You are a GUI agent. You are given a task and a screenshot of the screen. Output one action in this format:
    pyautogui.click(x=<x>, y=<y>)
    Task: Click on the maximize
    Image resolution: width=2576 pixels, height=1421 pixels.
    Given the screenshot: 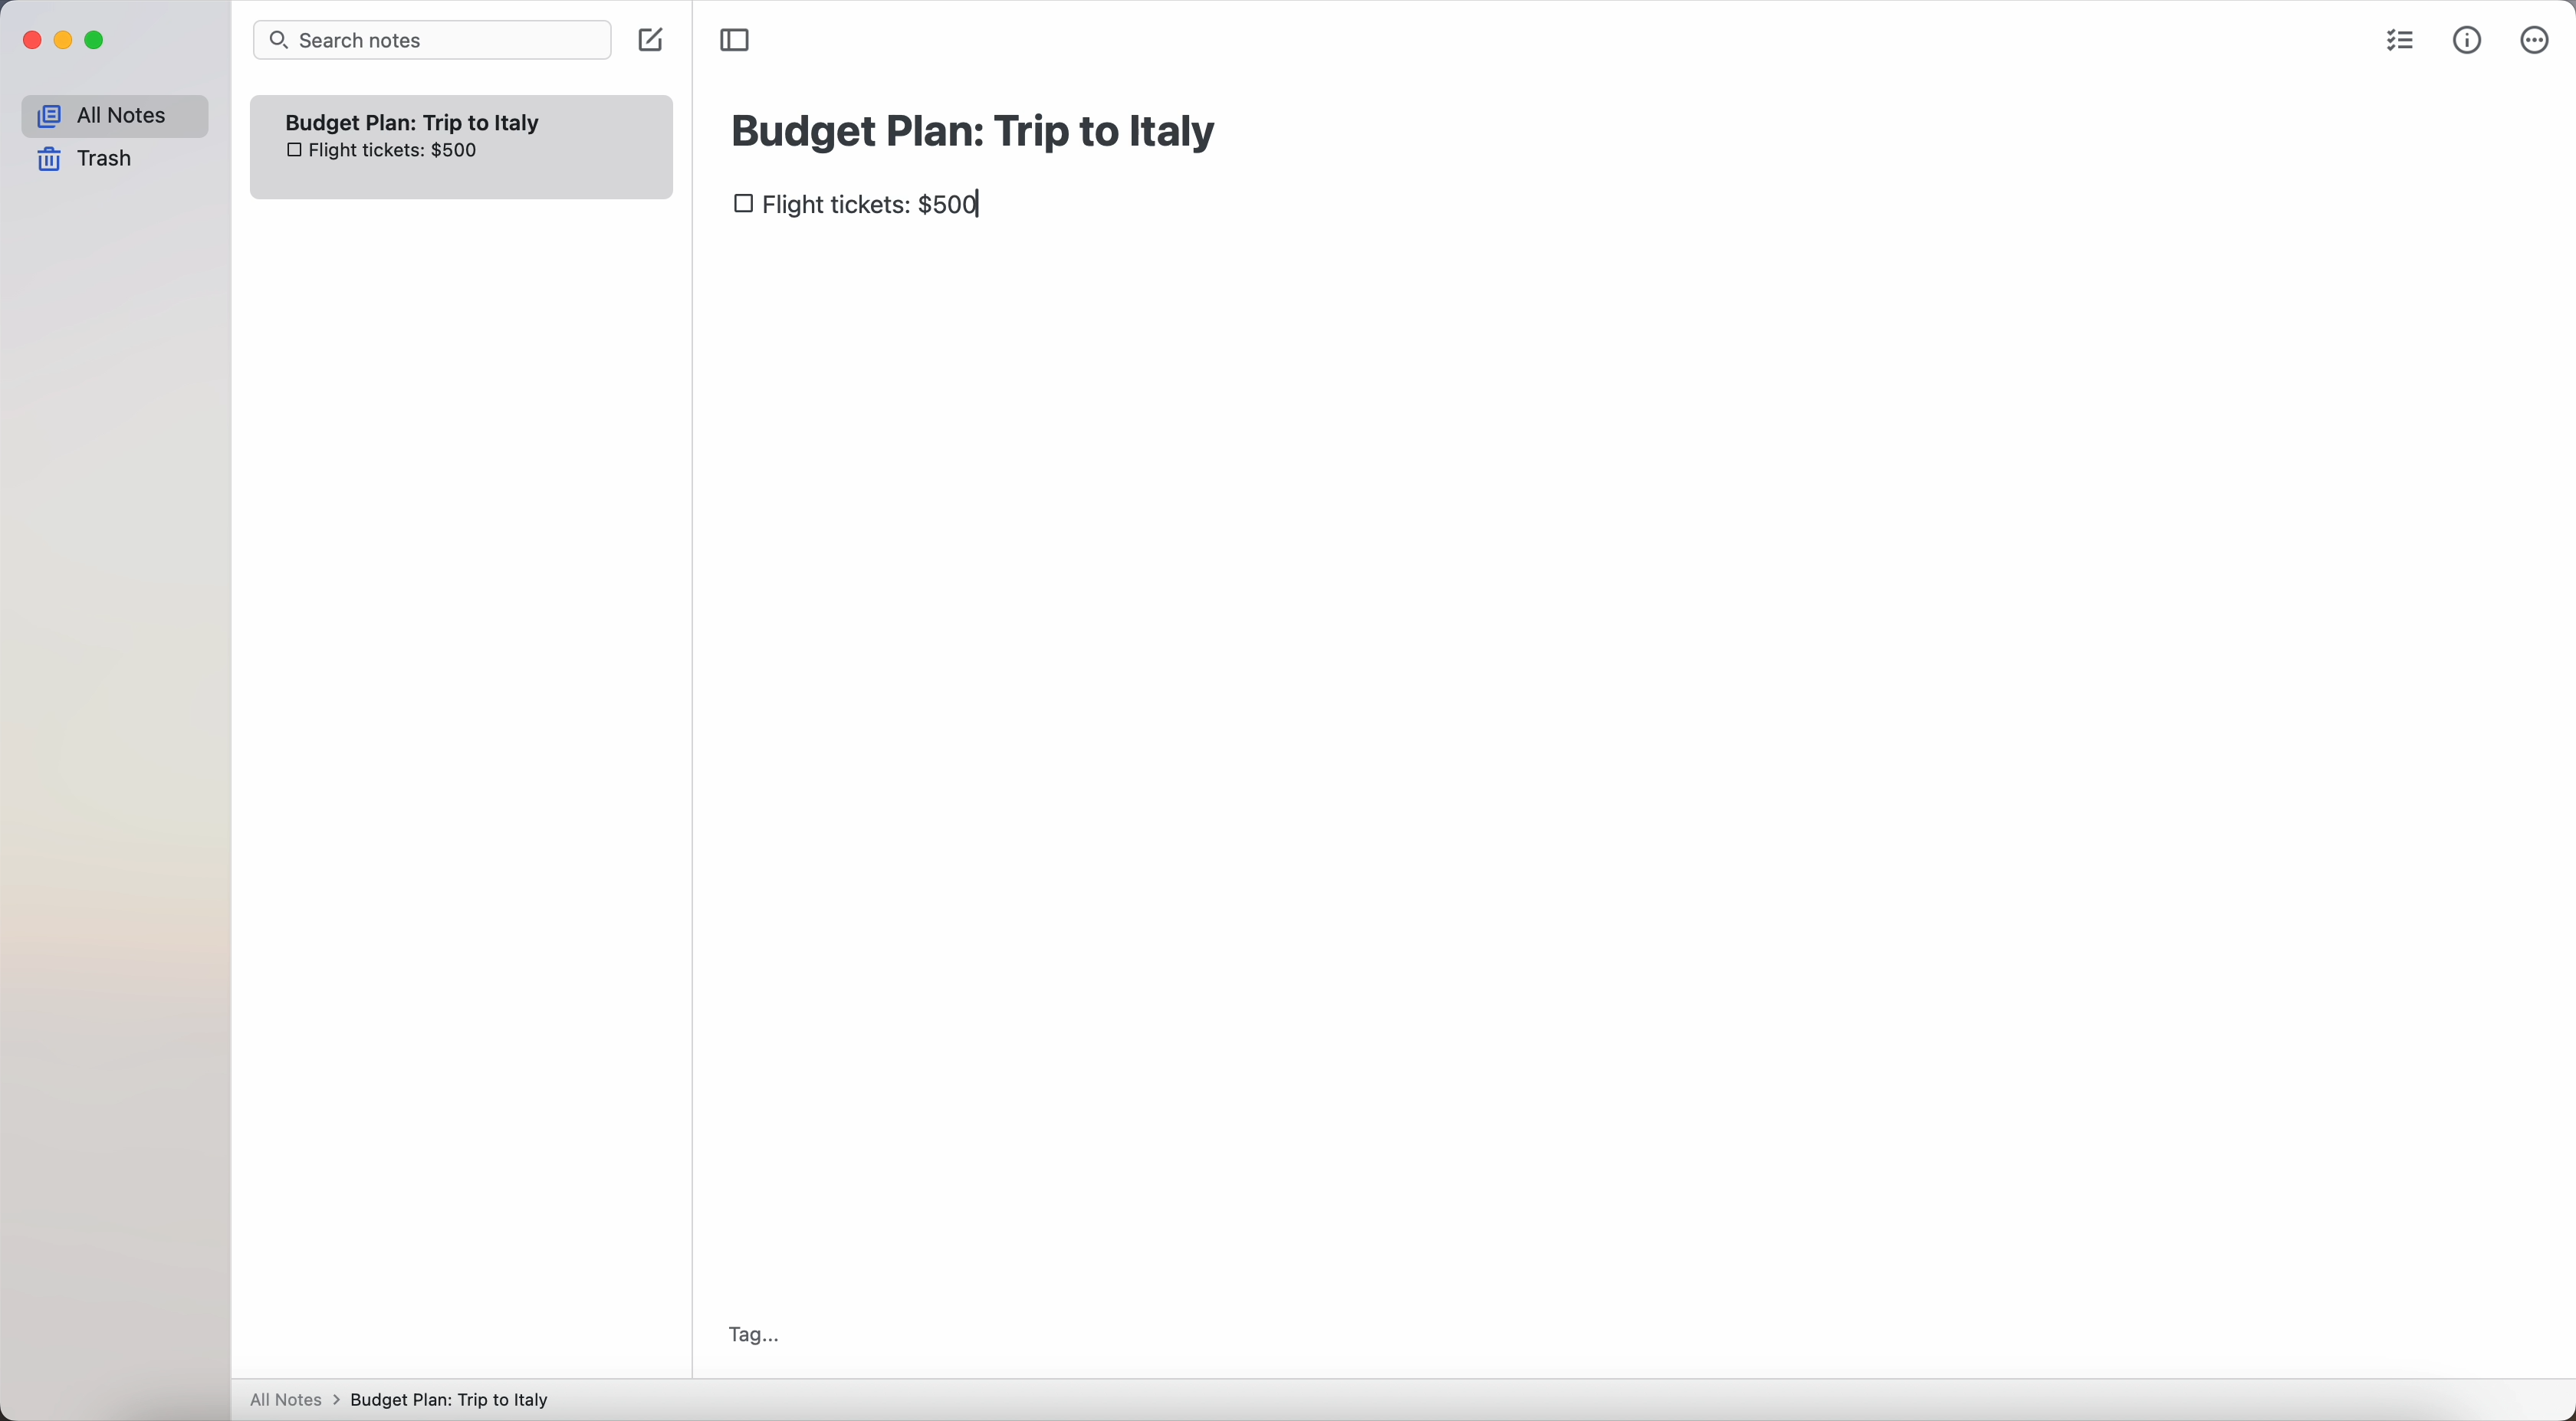 What is the action you would take?
    pyautogui.click(x=100, y=41)
    